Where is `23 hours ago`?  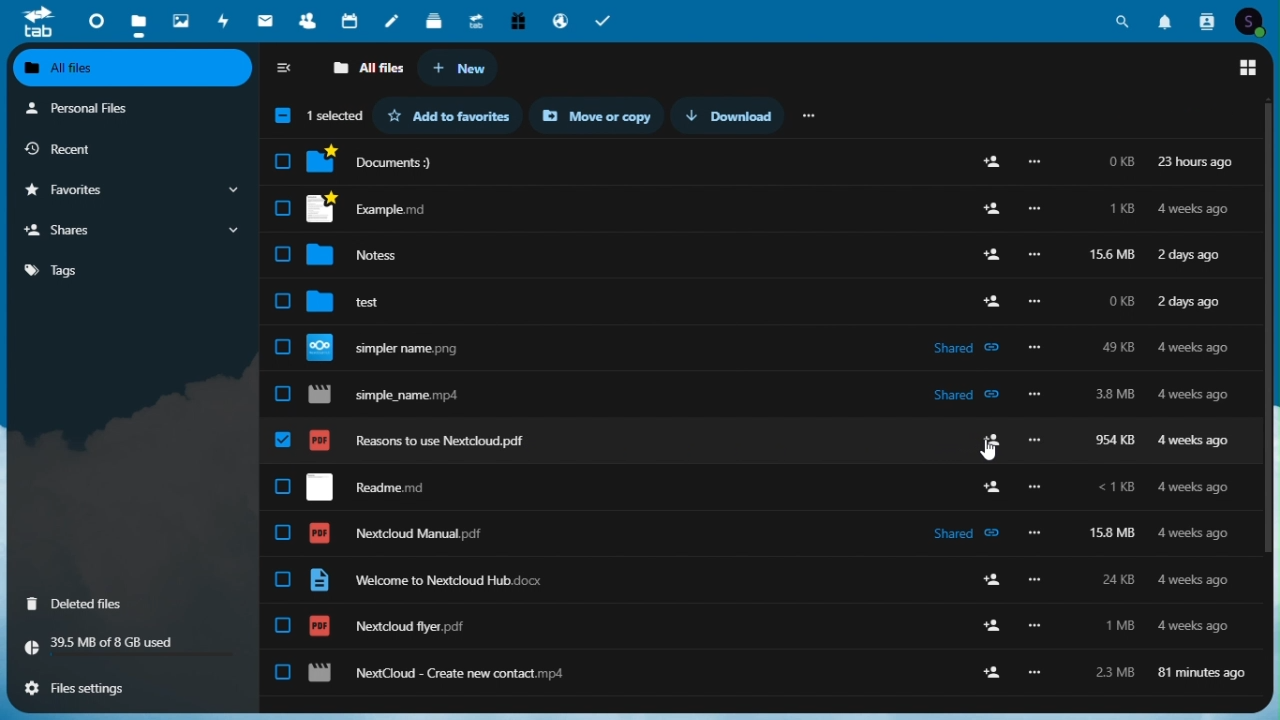 23 hours ago is located at coordinates (1196, 162).